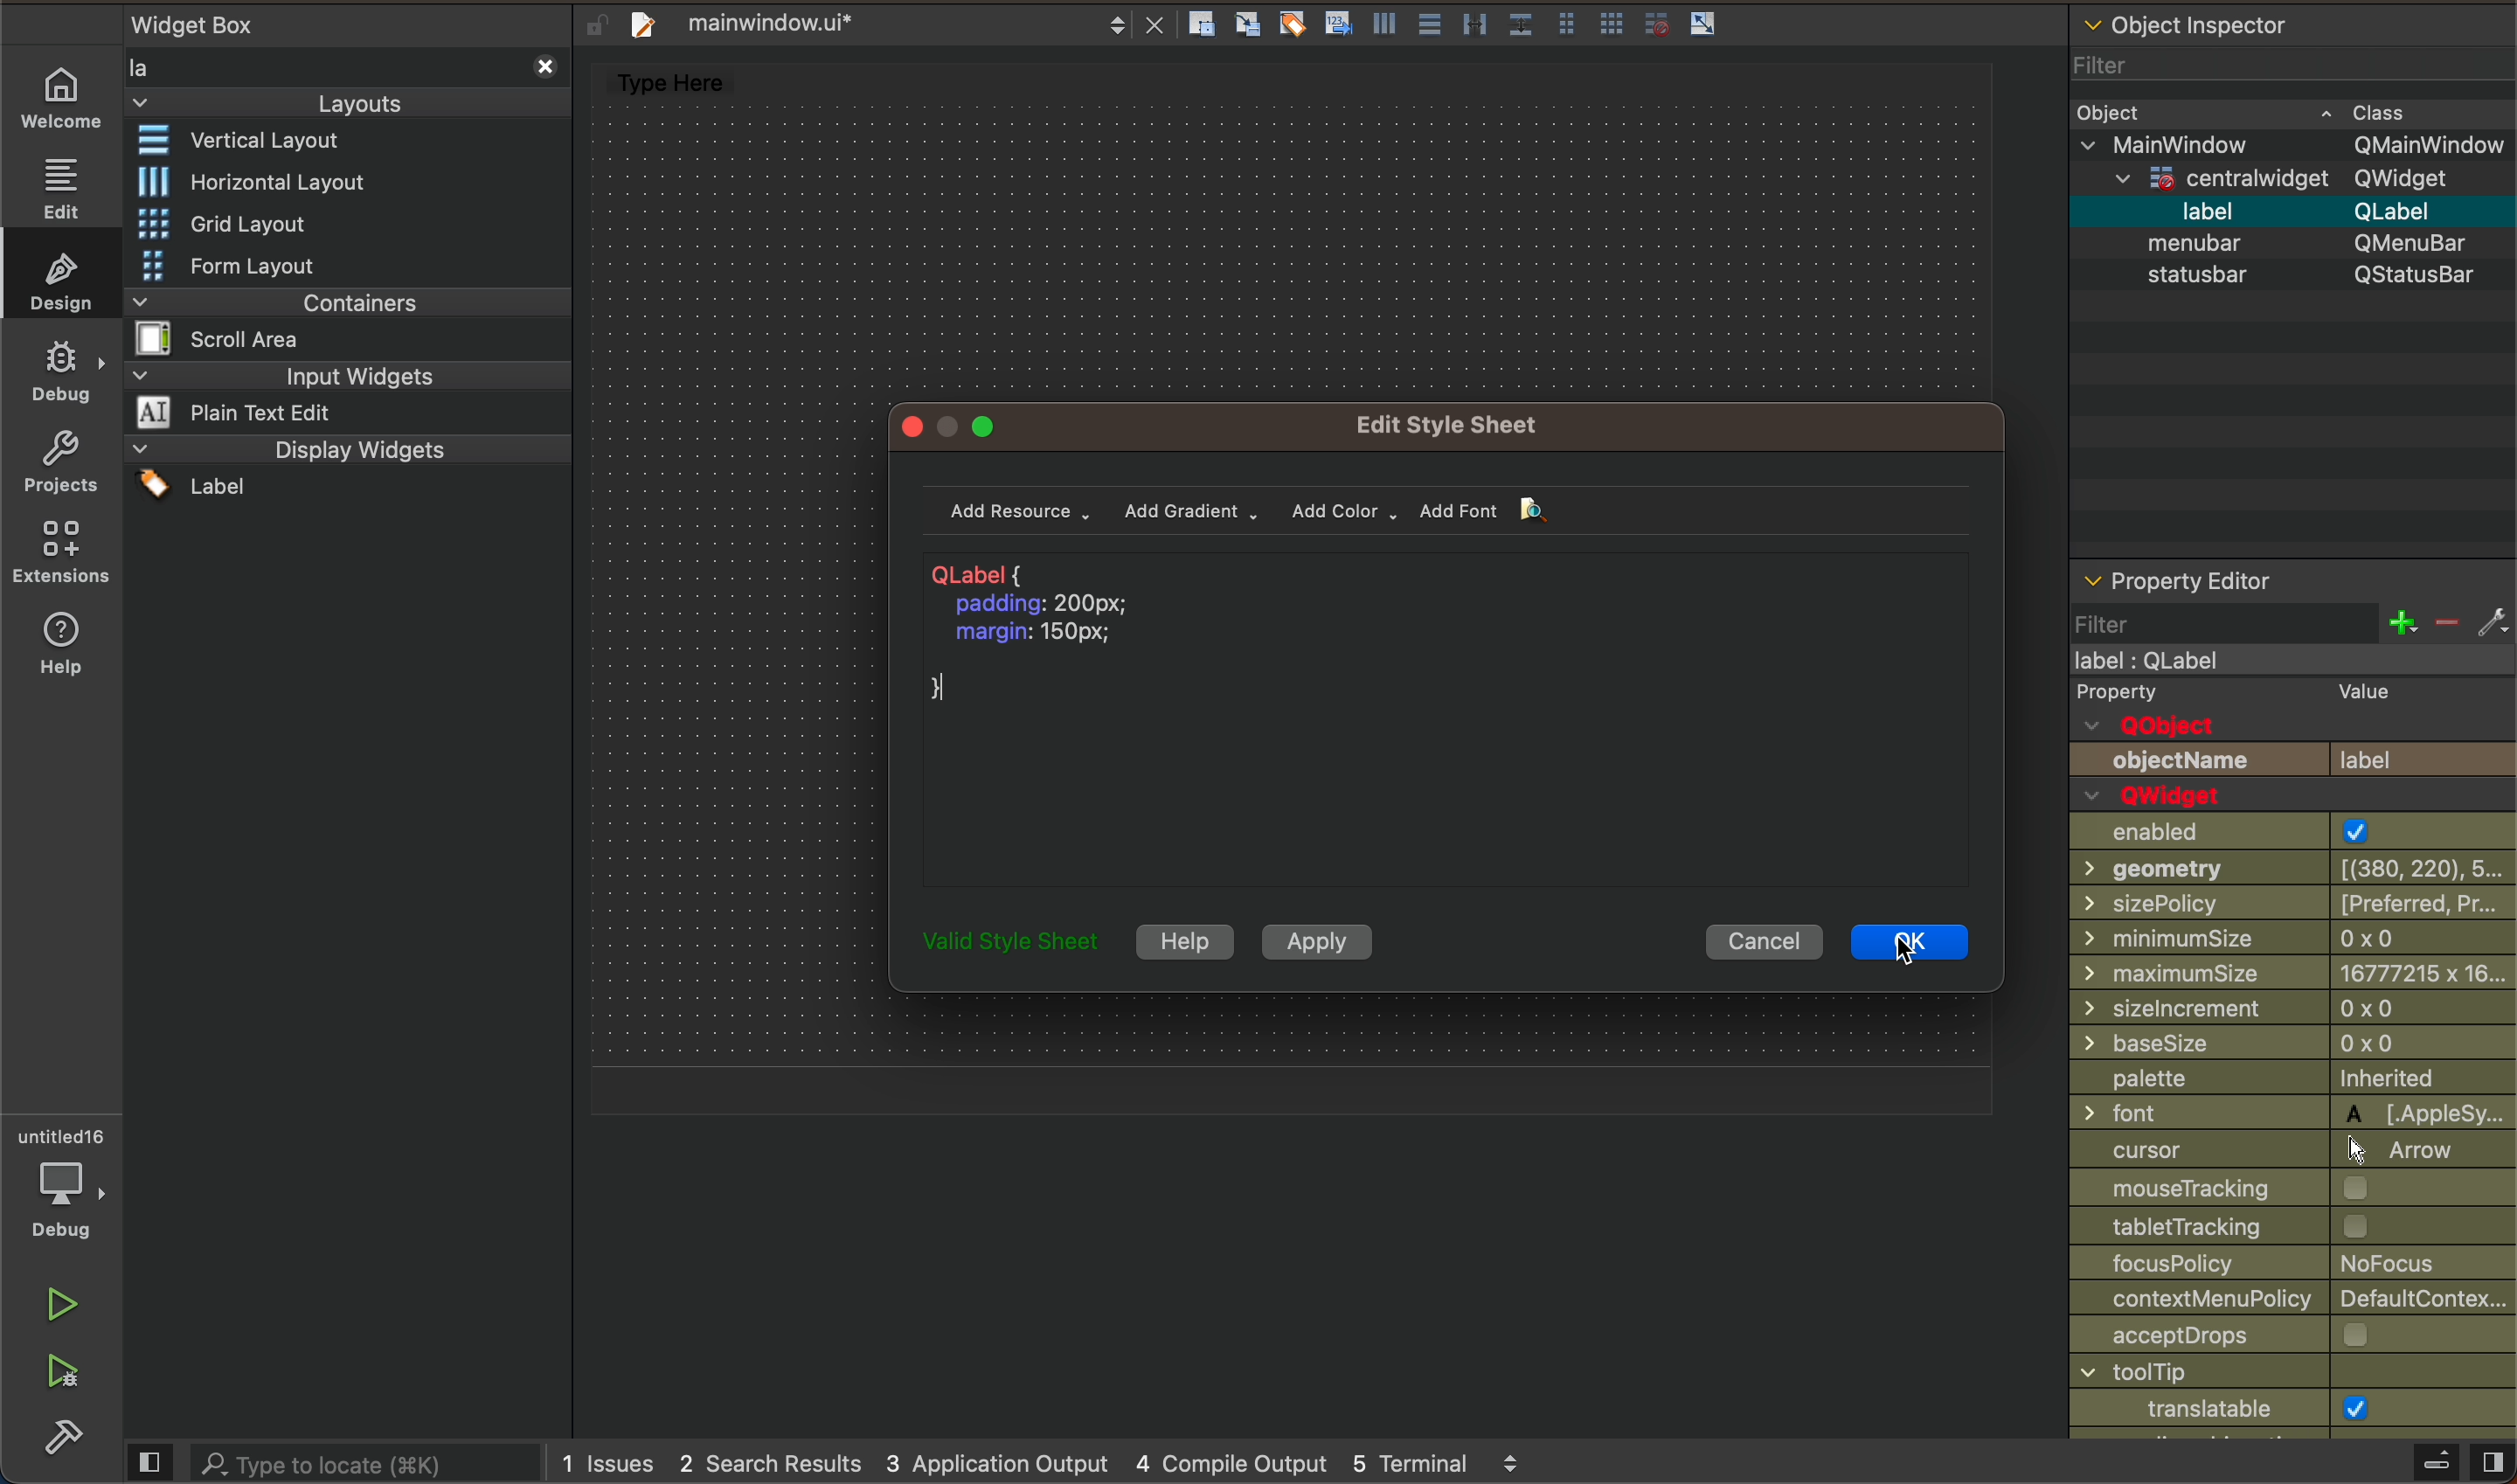 This screenshot has height=1484, width=2517. I want to click on qwidget, so click(2307, 179).